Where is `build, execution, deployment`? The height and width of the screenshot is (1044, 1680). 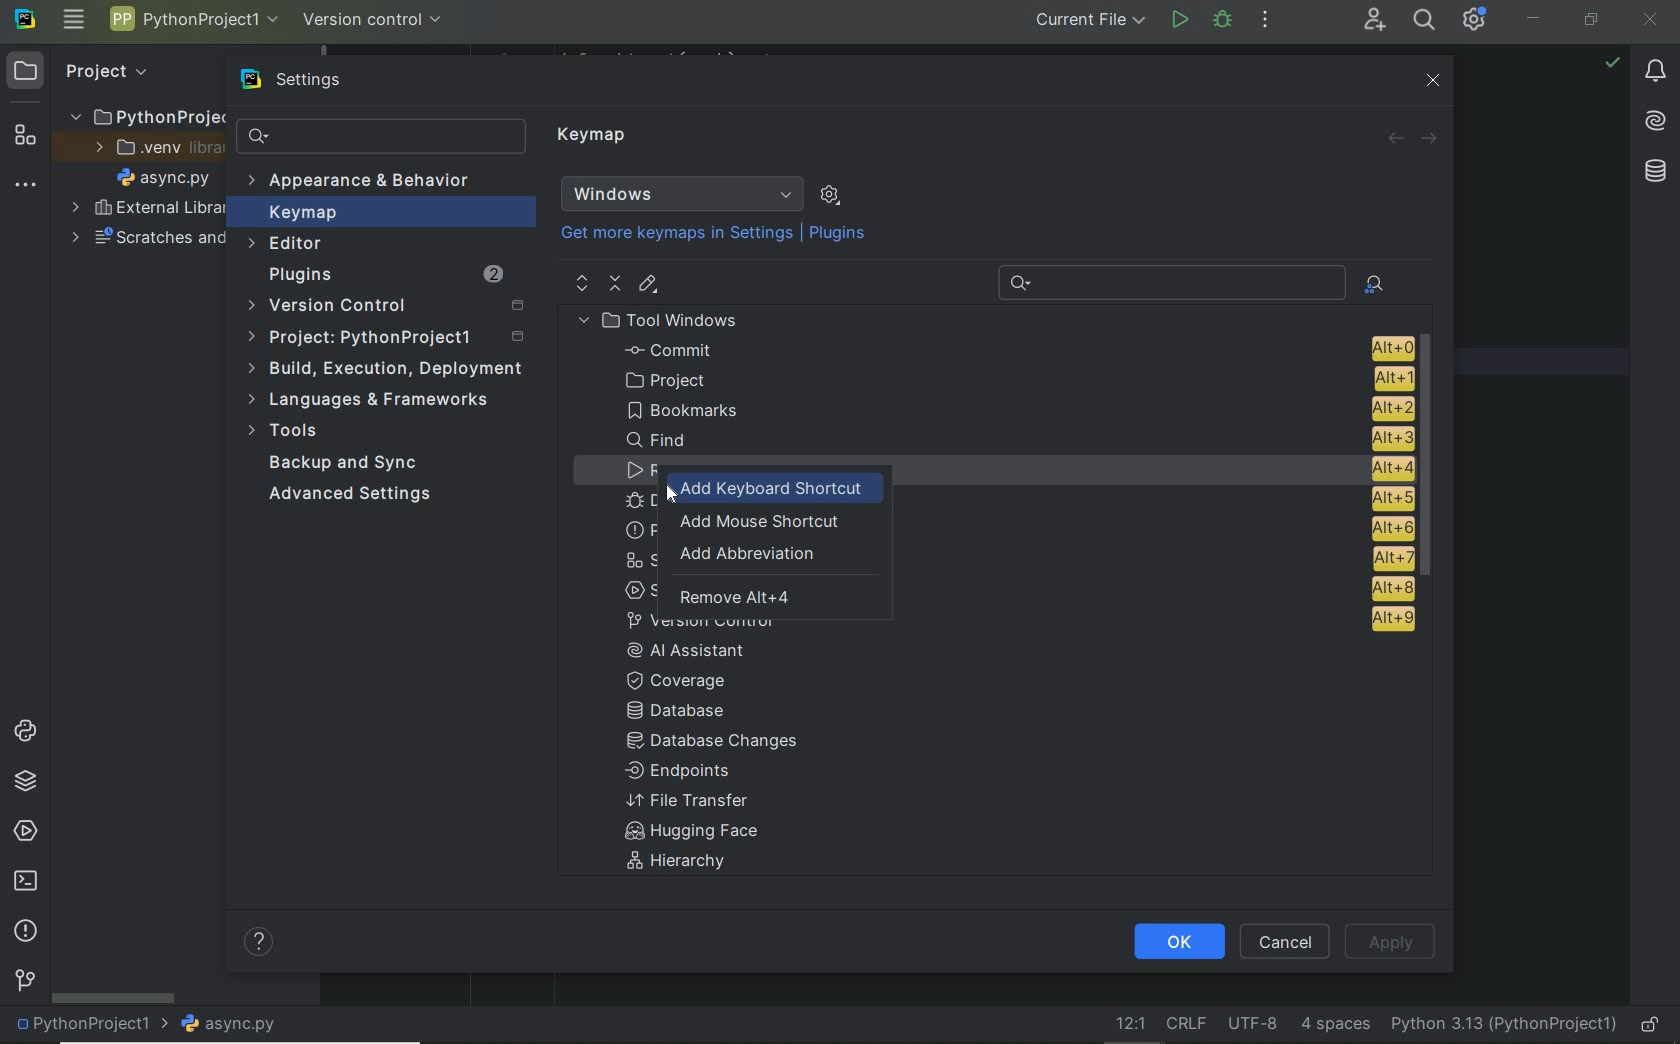 build, execution, deployment is located at coordinates (384, 369).